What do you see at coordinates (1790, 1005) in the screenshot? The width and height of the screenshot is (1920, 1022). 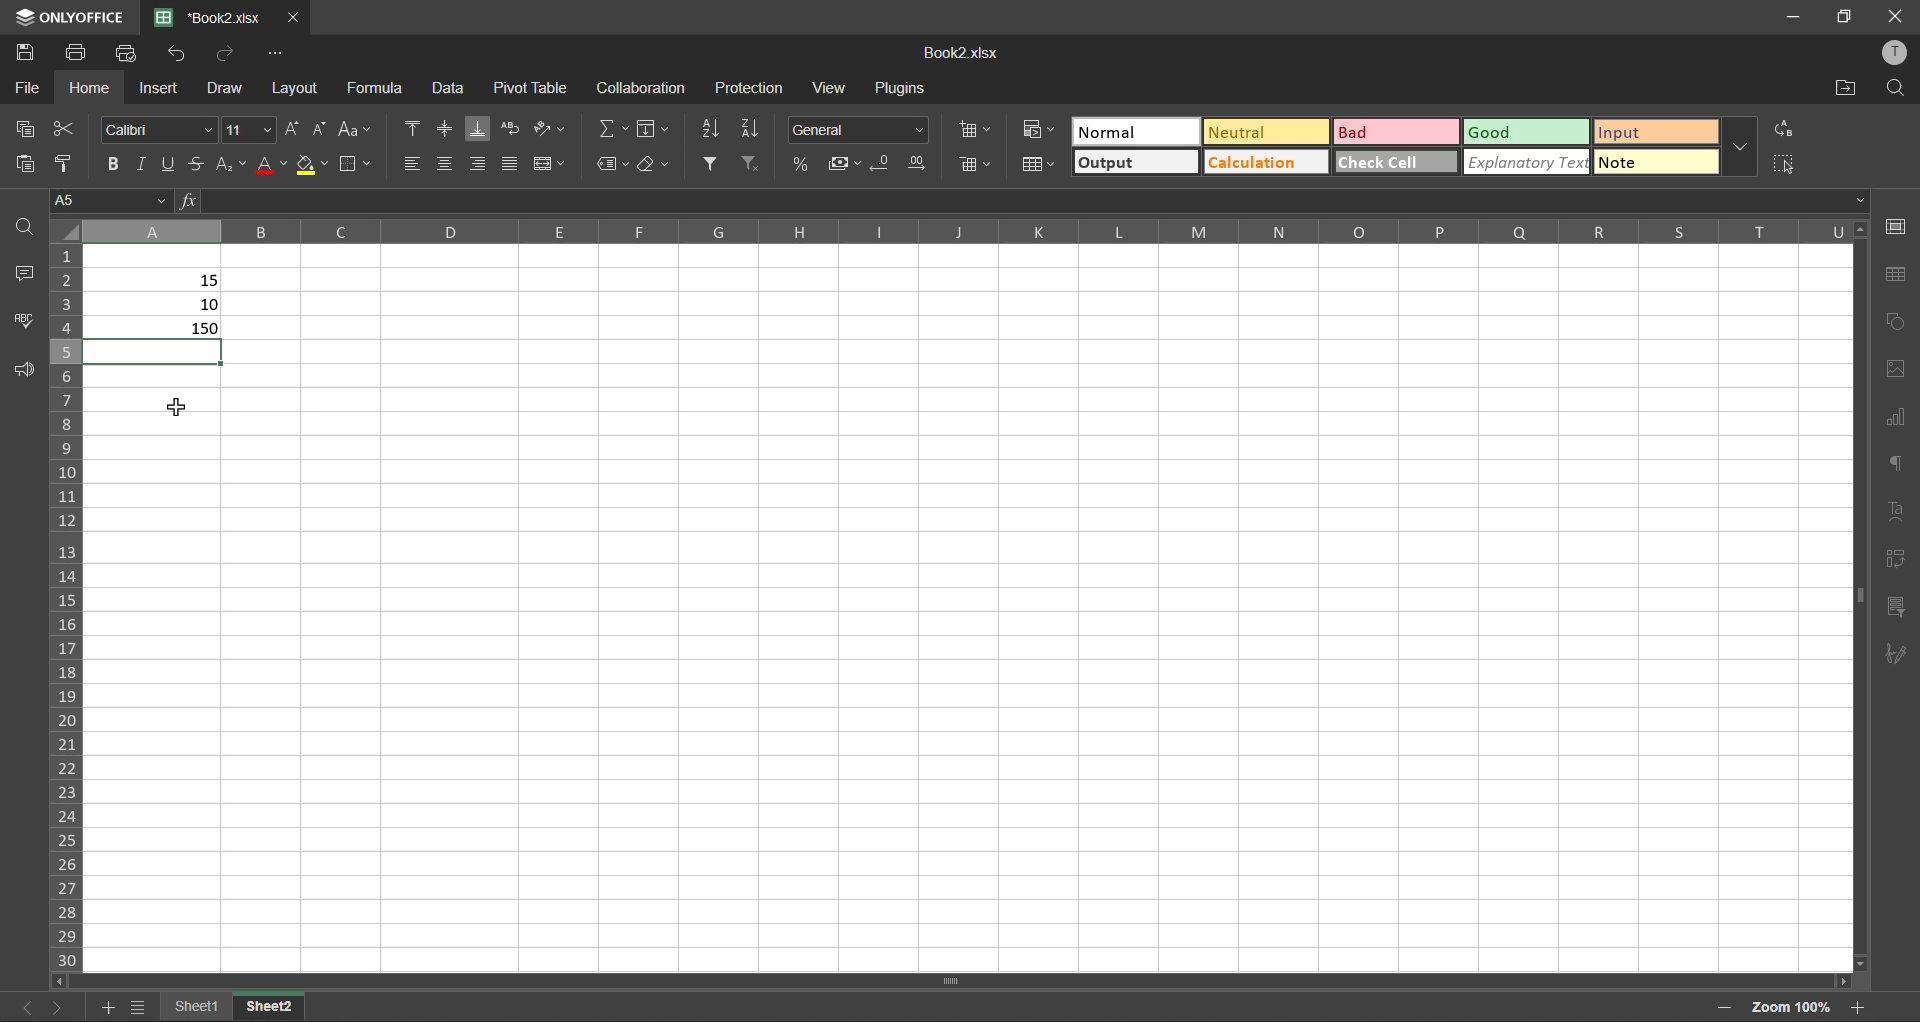 I see `Zoom factor` at bounding box center [1790, 1005].